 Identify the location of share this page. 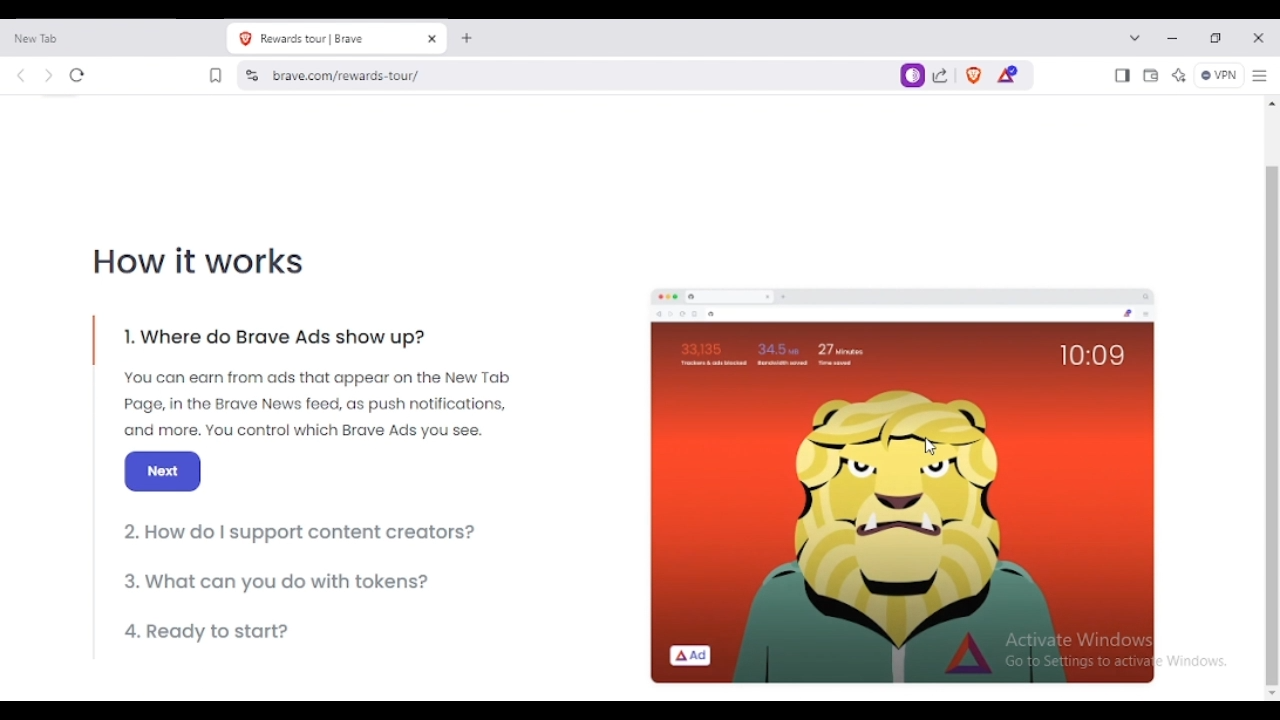
(942, 75).